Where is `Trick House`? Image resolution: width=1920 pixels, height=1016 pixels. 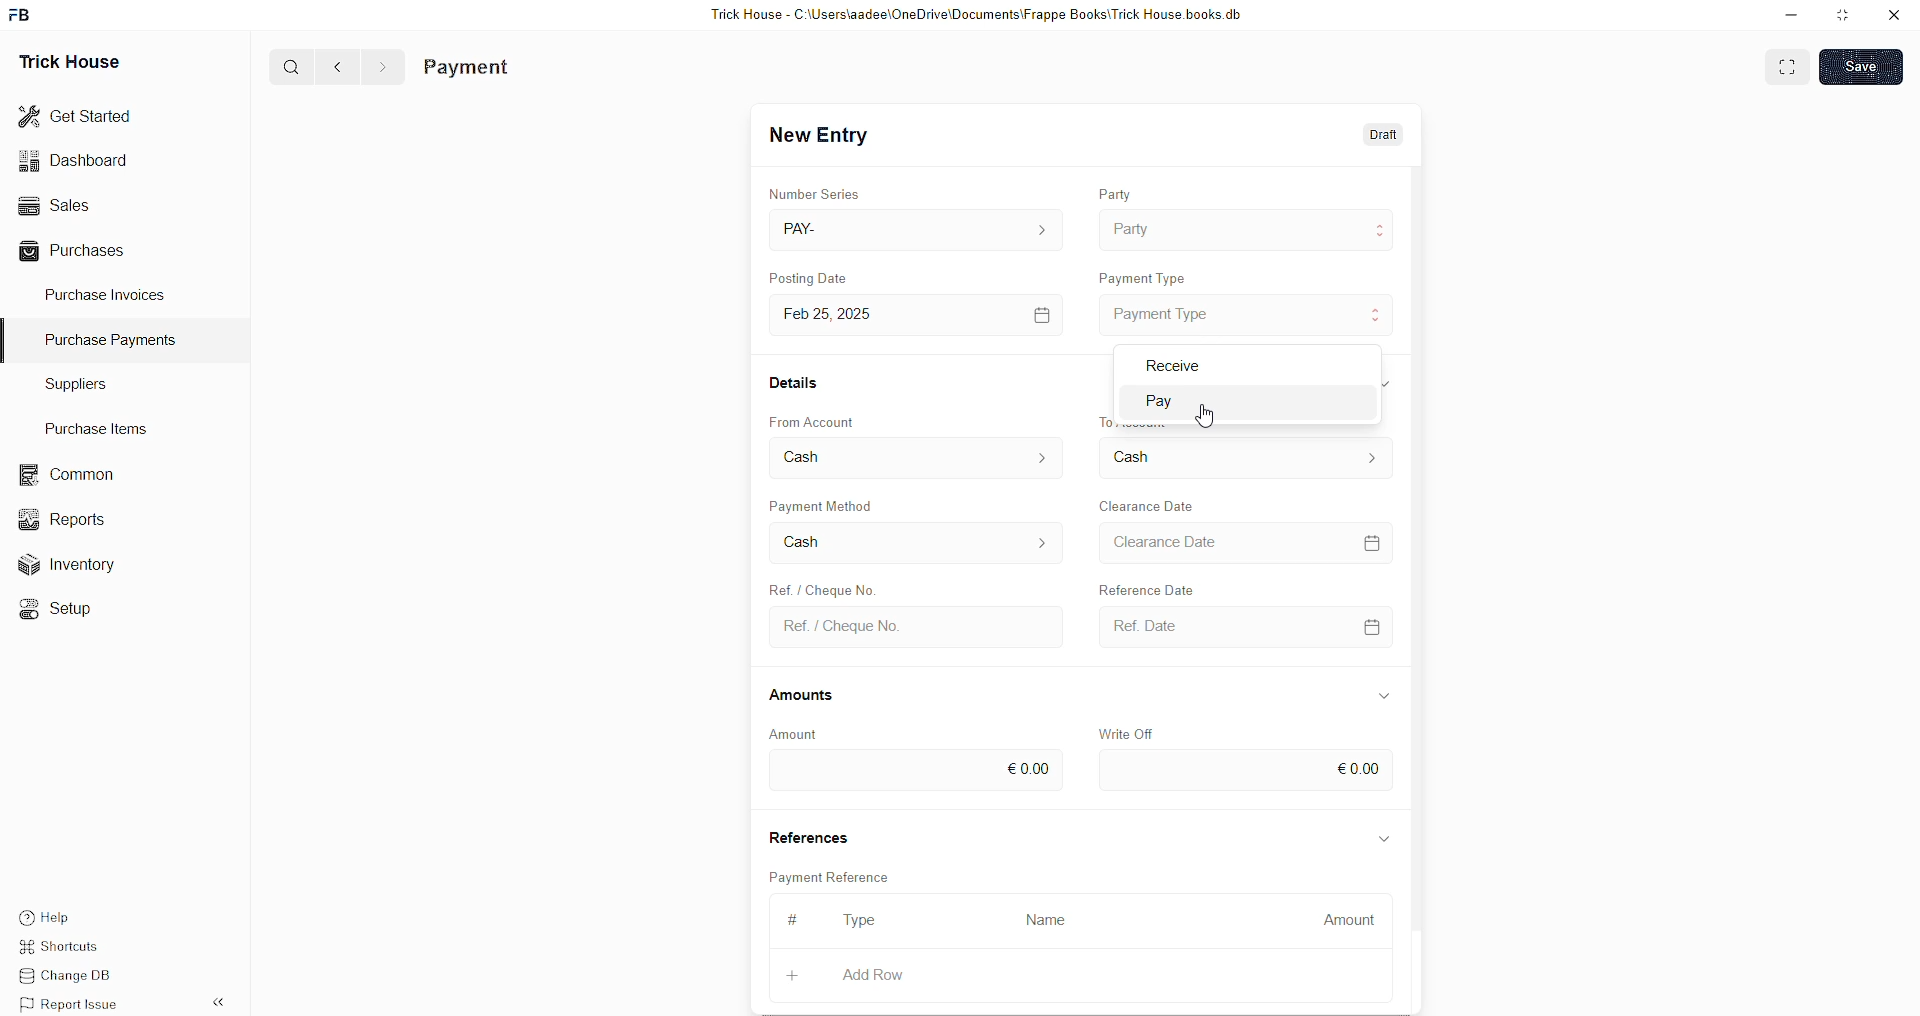 Trick House is located at coordinates (63, 60).